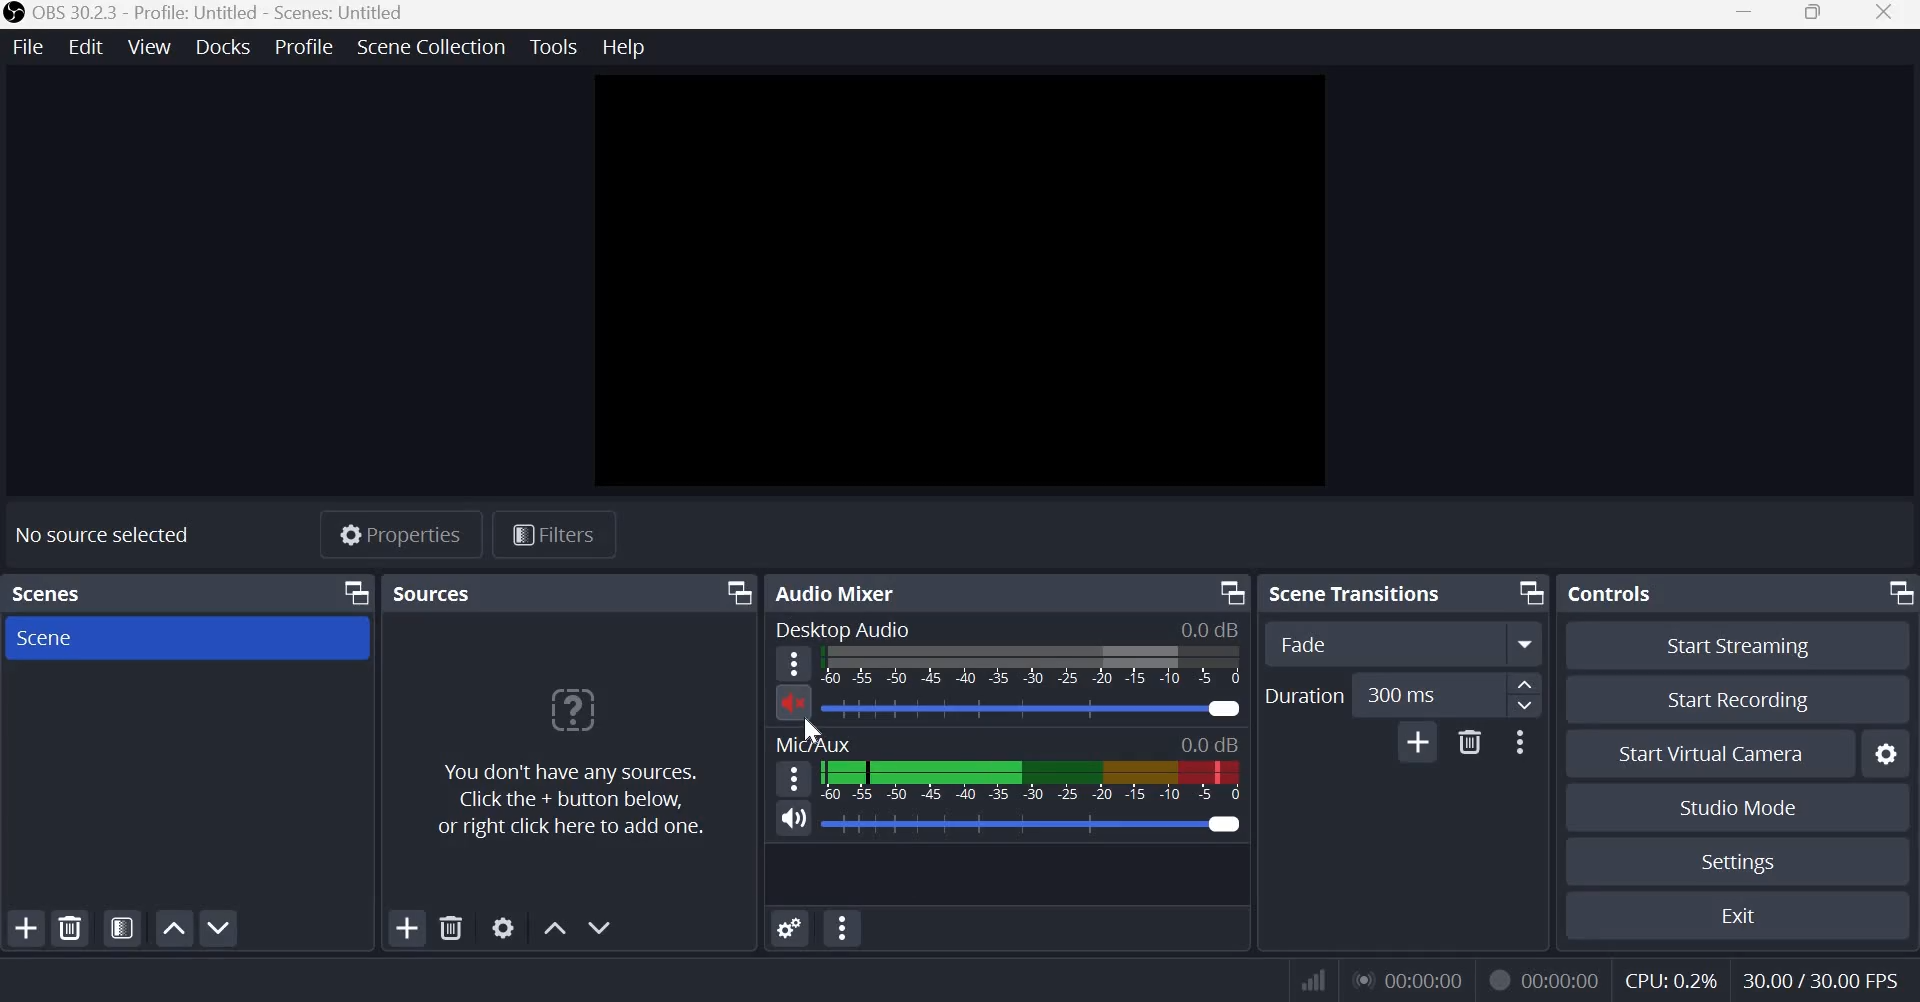  What do you see at coordinates (175, 928) in the screenshot?
I see `Move scene up` at bounding box center [175, 928].